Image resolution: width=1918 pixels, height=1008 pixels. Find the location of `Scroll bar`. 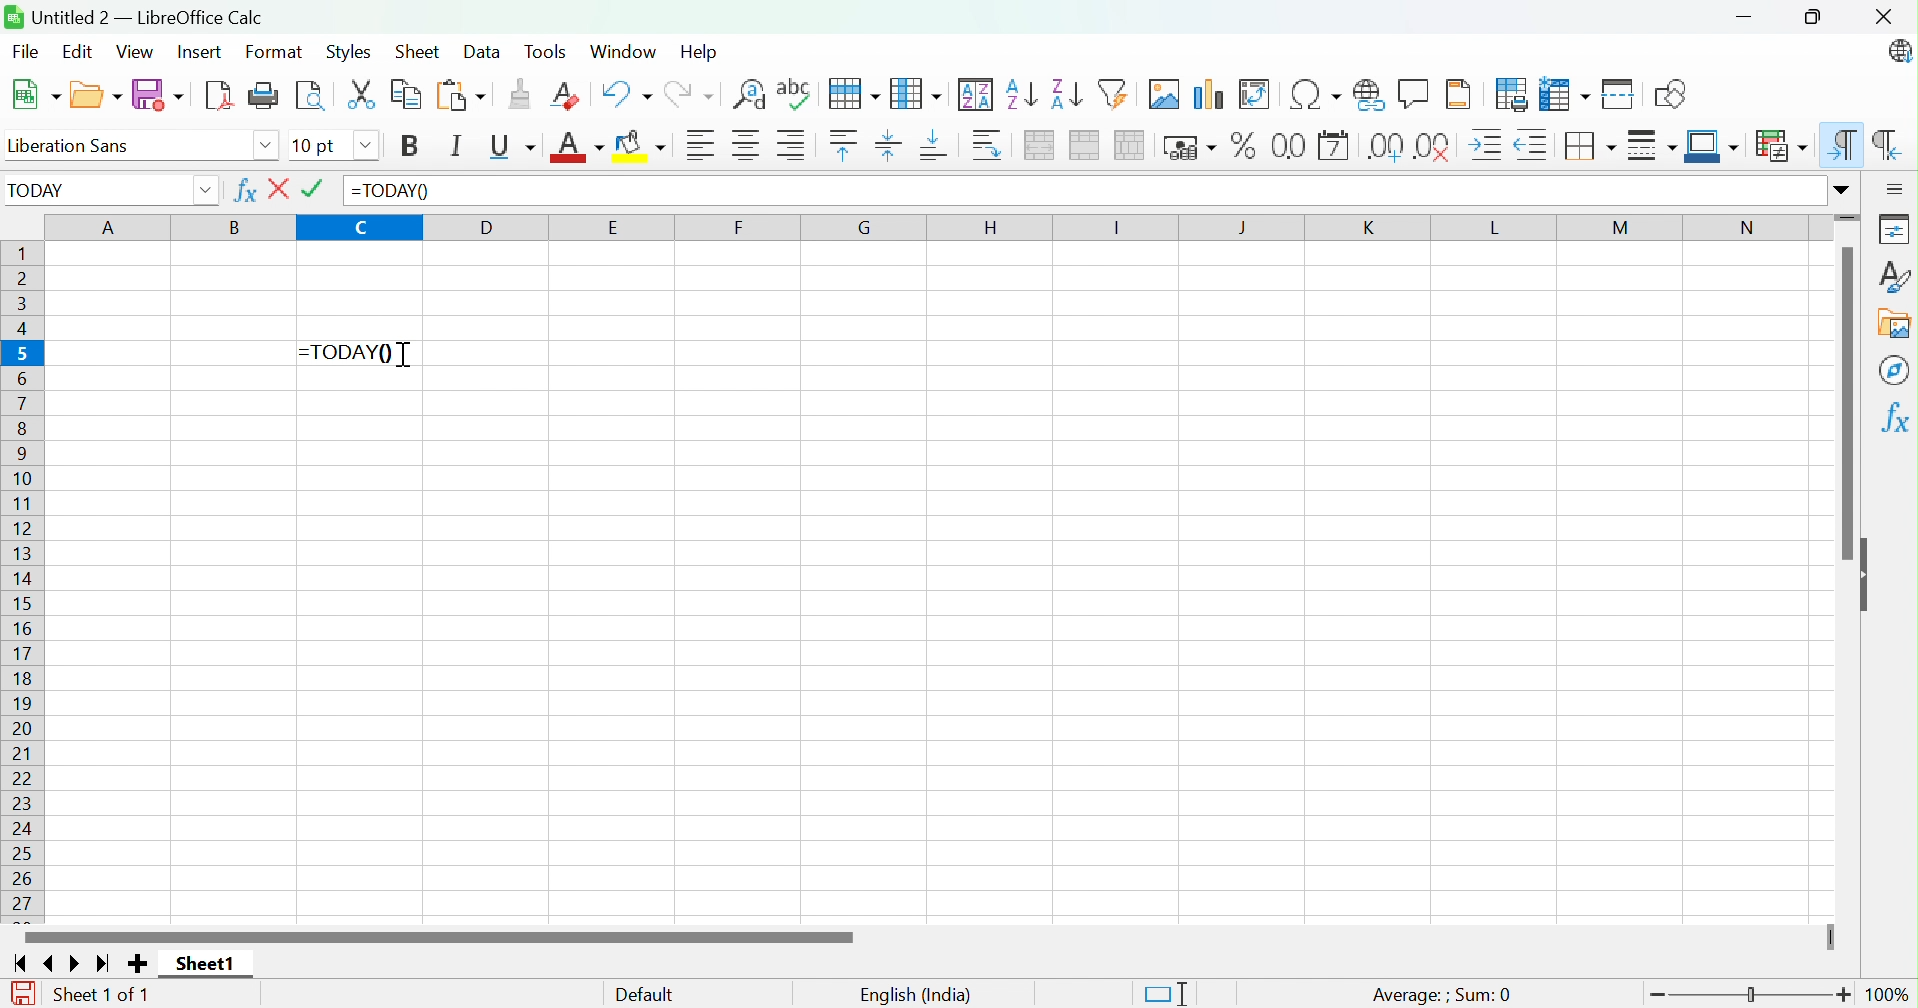

Scroll bar is located at coordinates (1847, 405).